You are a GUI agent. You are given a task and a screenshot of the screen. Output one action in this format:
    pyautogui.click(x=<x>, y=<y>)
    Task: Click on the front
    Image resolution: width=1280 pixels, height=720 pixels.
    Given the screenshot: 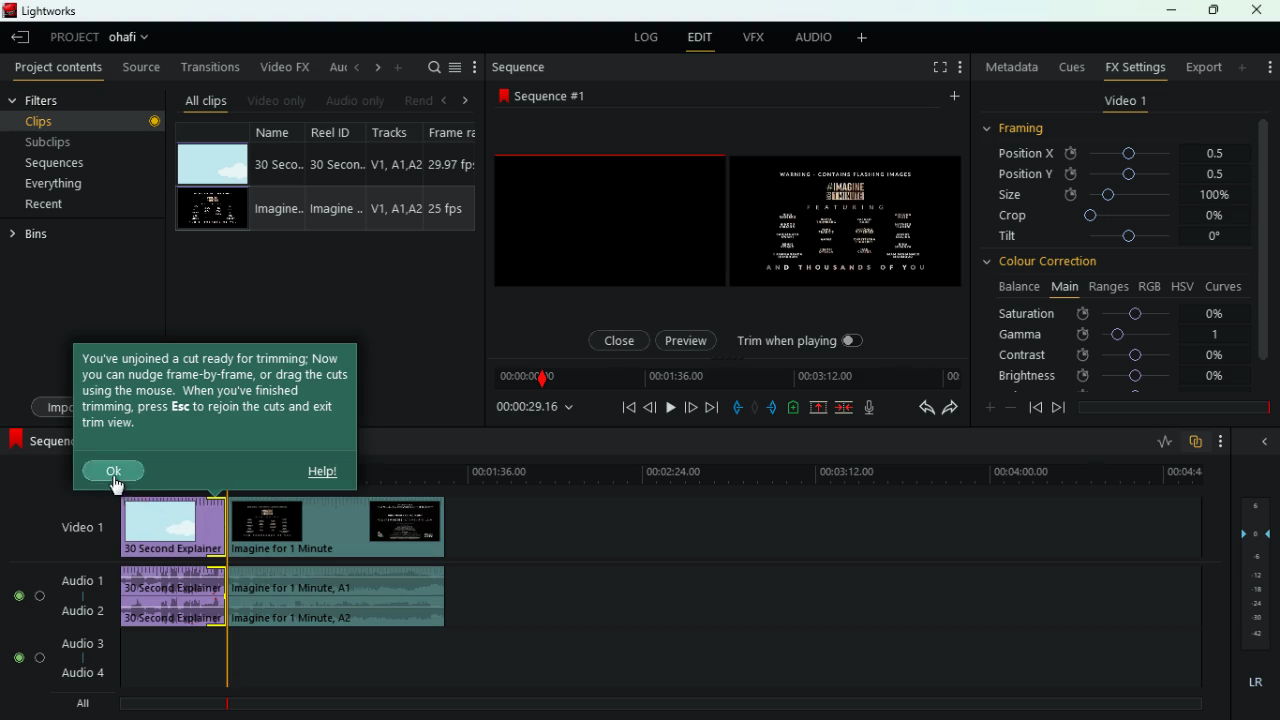 What is the action you would take?
    pyautogui.click(x=689, y=405)
    